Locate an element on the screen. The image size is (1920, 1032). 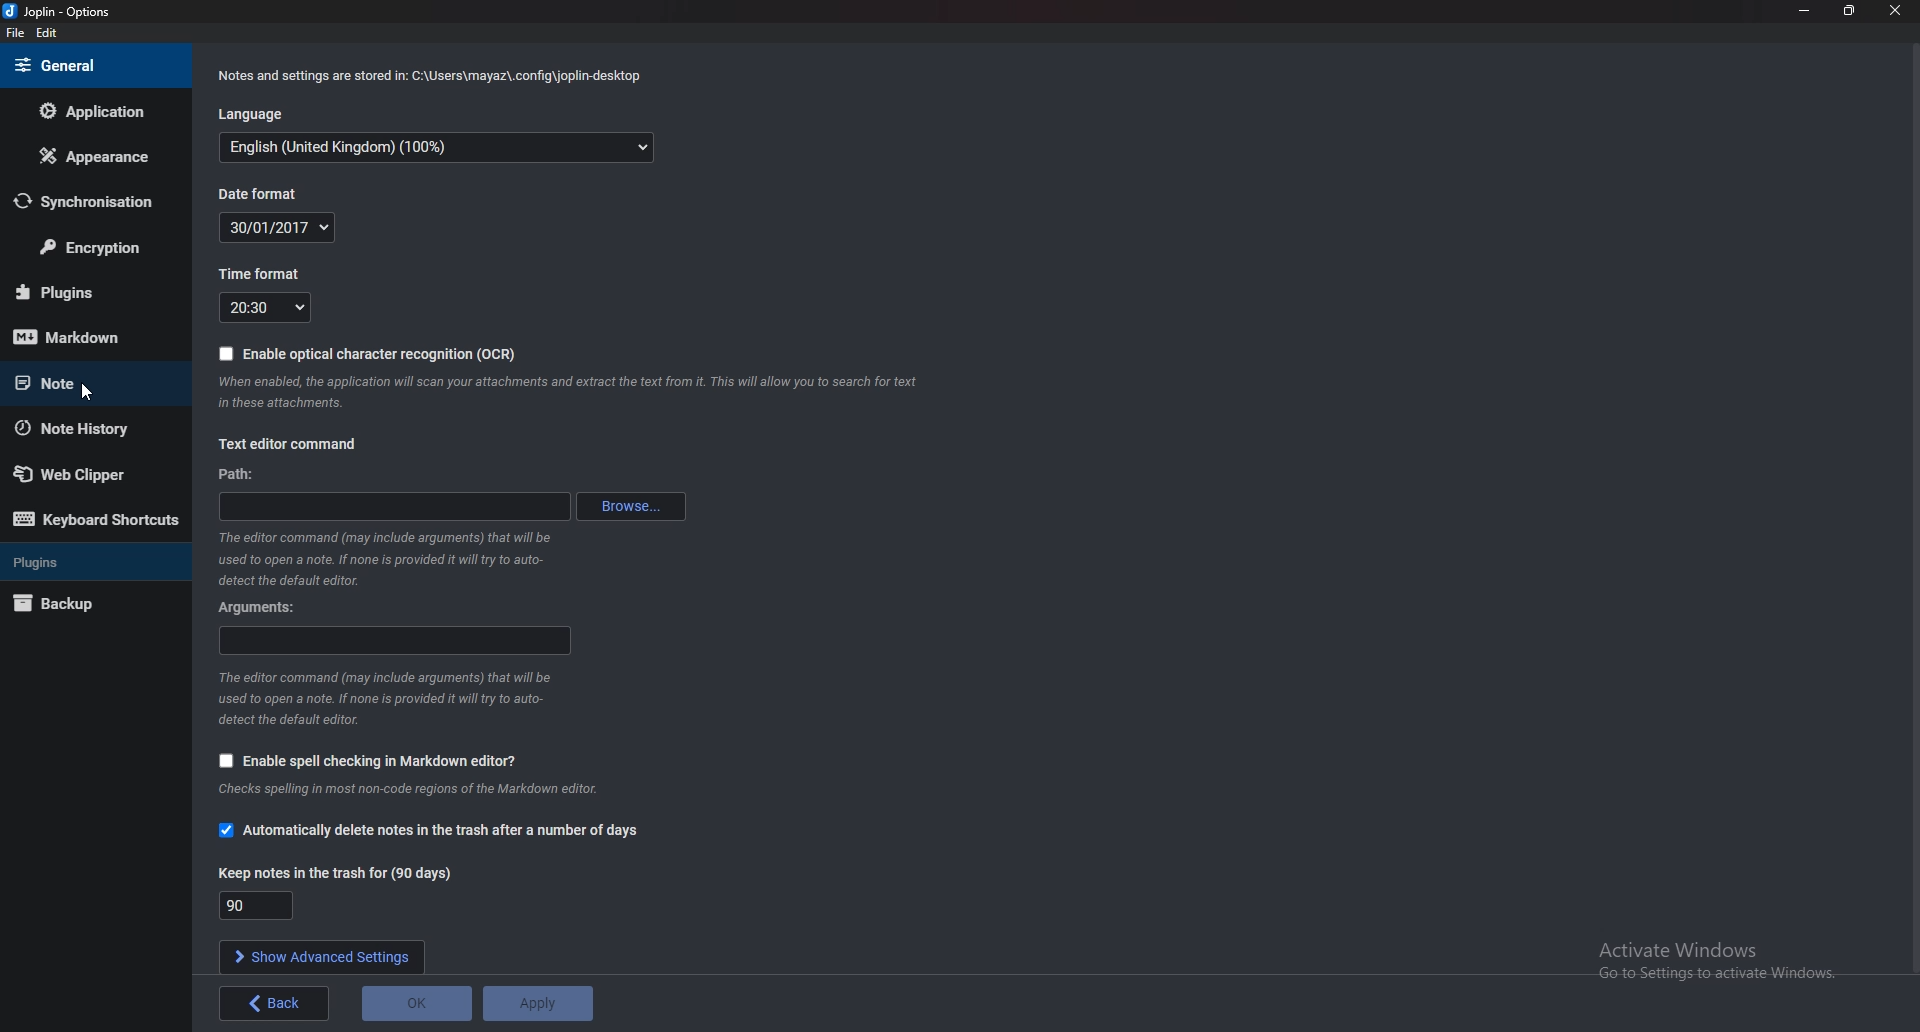
Time forMat is located at coordinates (258, 275).